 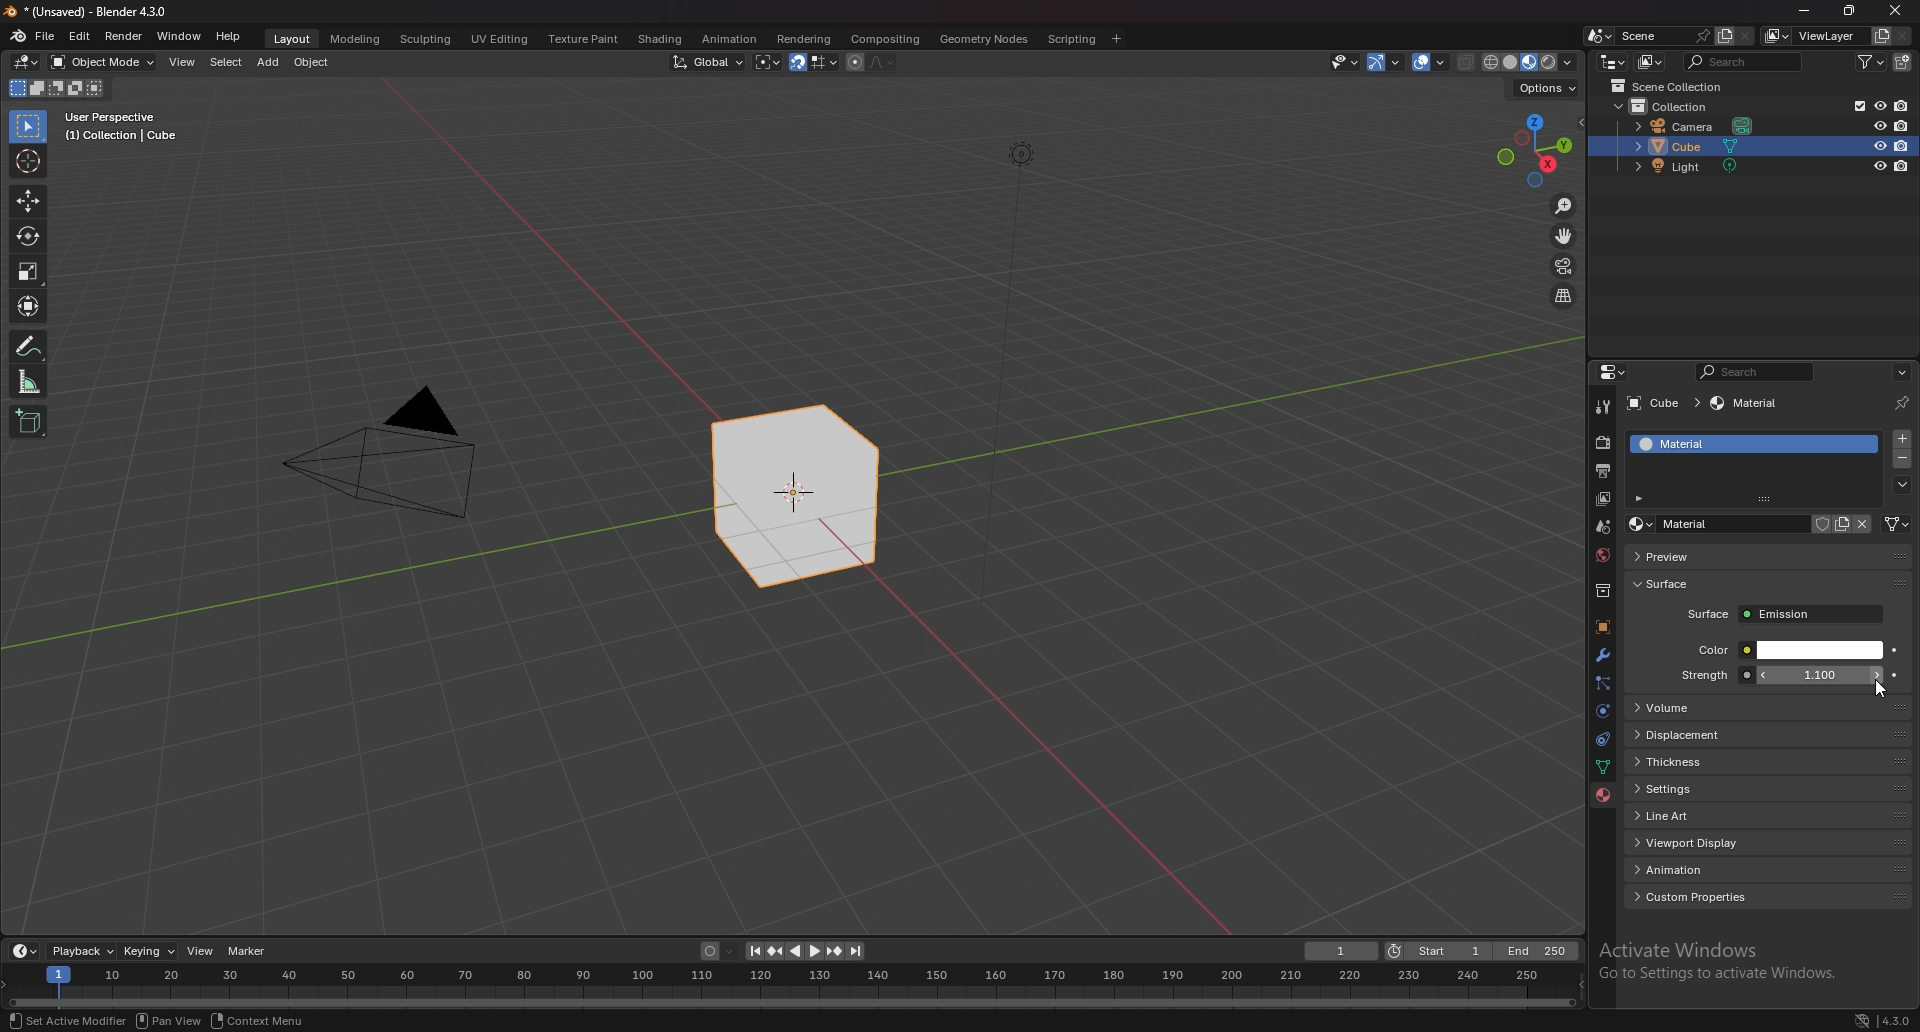 What do you see at coordinates (28, 237) in the screenshot?
I see `rotate` at bounding box center [28, 237].